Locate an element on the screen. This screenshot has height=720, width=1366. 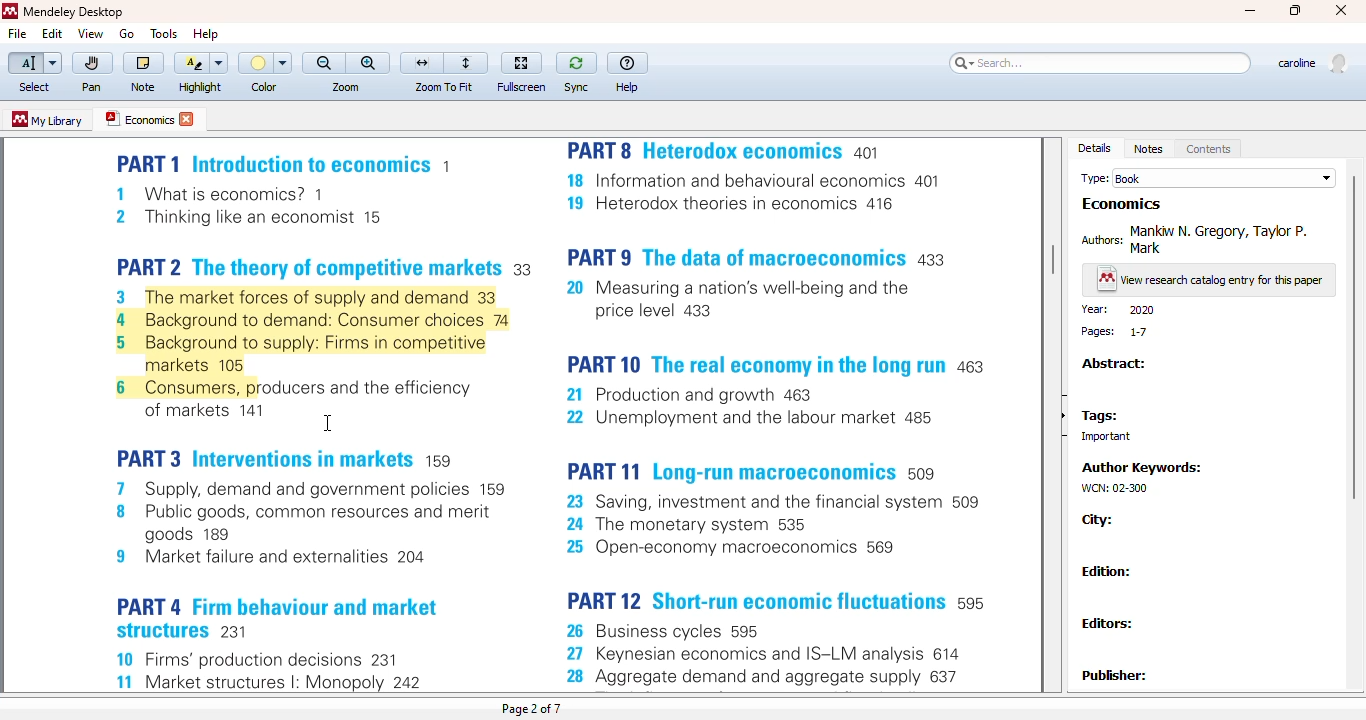
contents is located at coordinates (1209, 149).